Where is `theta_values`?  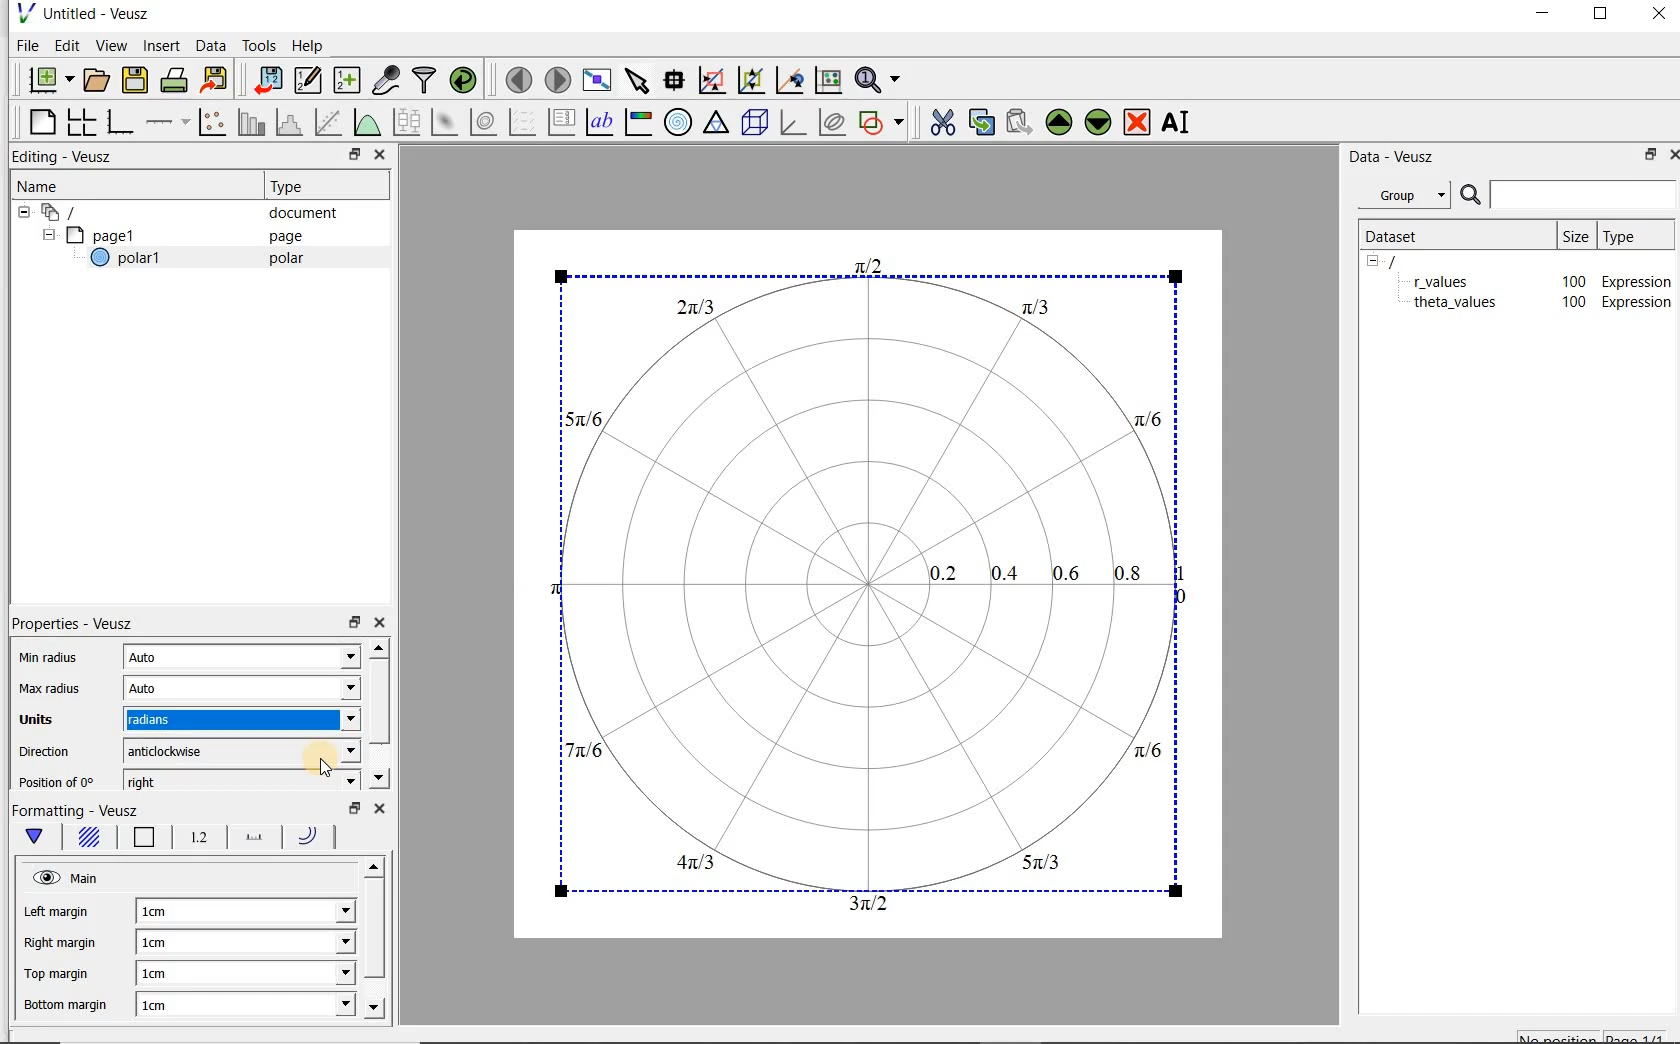
theta_values is located at coordinates (1460, 305).